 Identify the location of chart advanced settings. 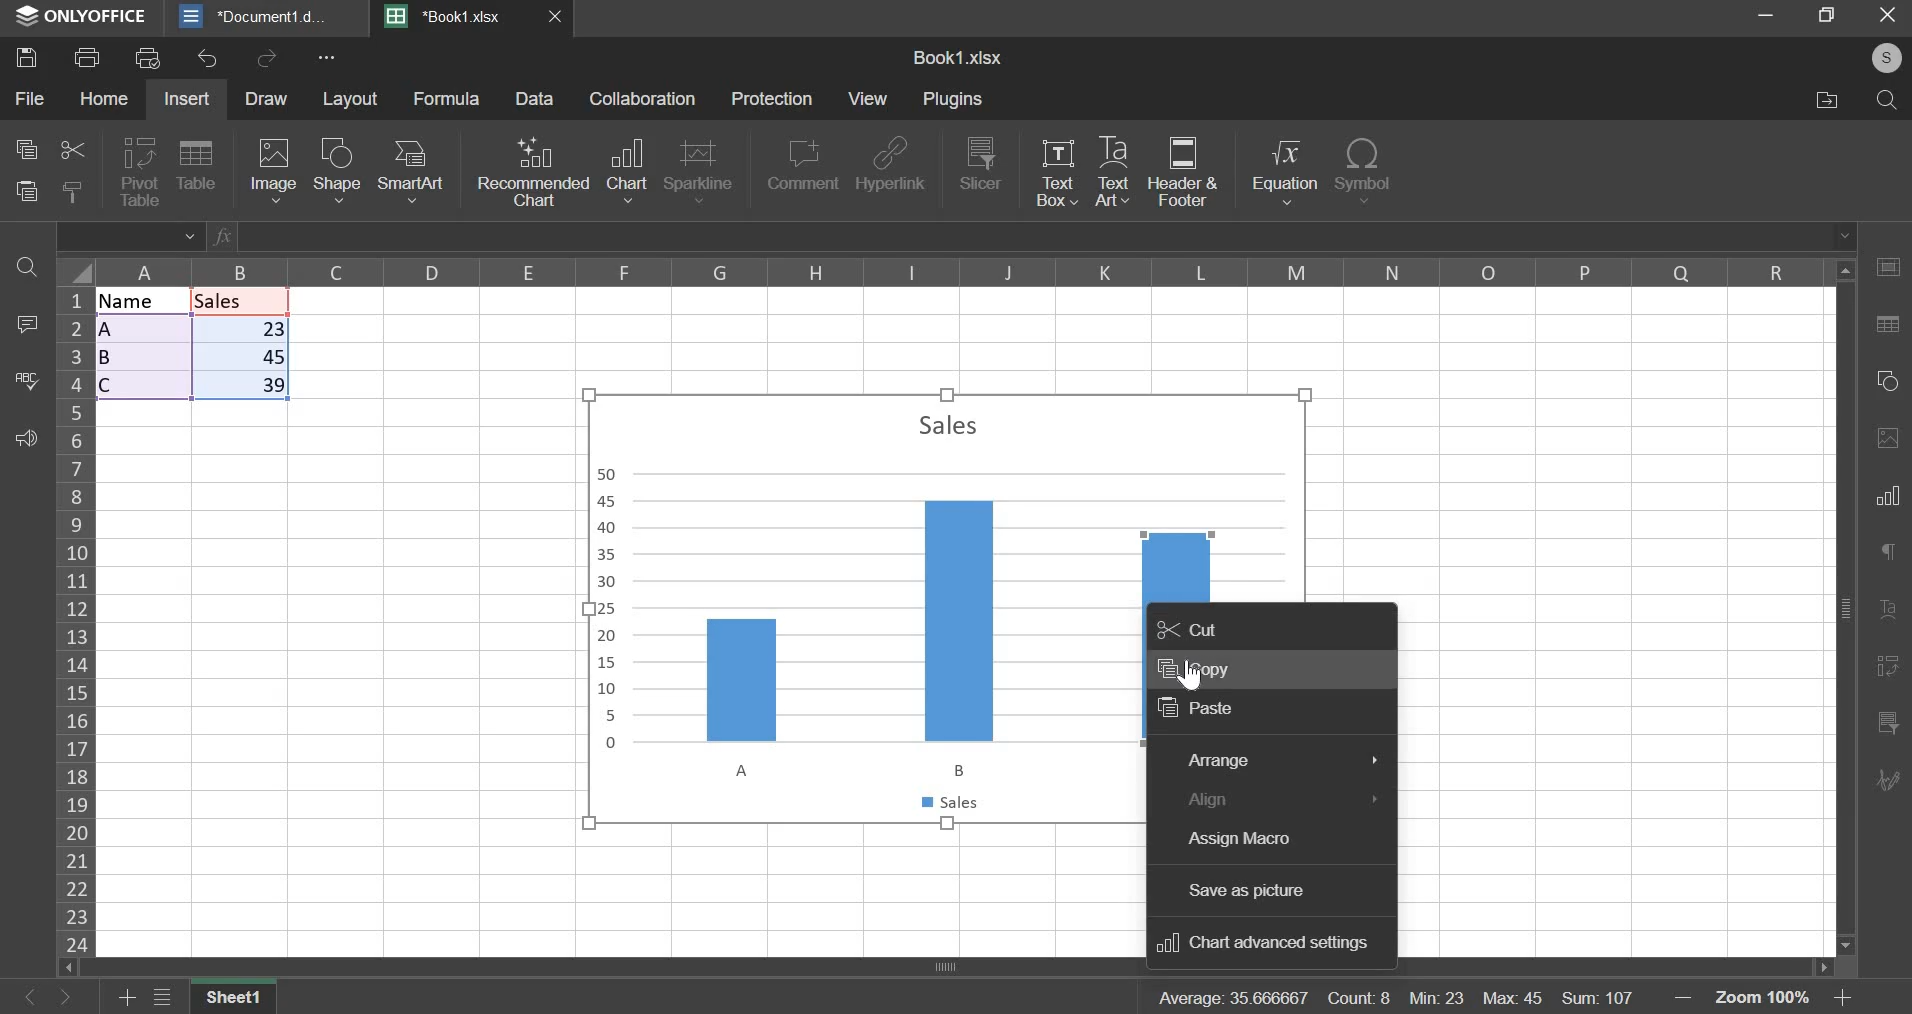
(1273, 943).